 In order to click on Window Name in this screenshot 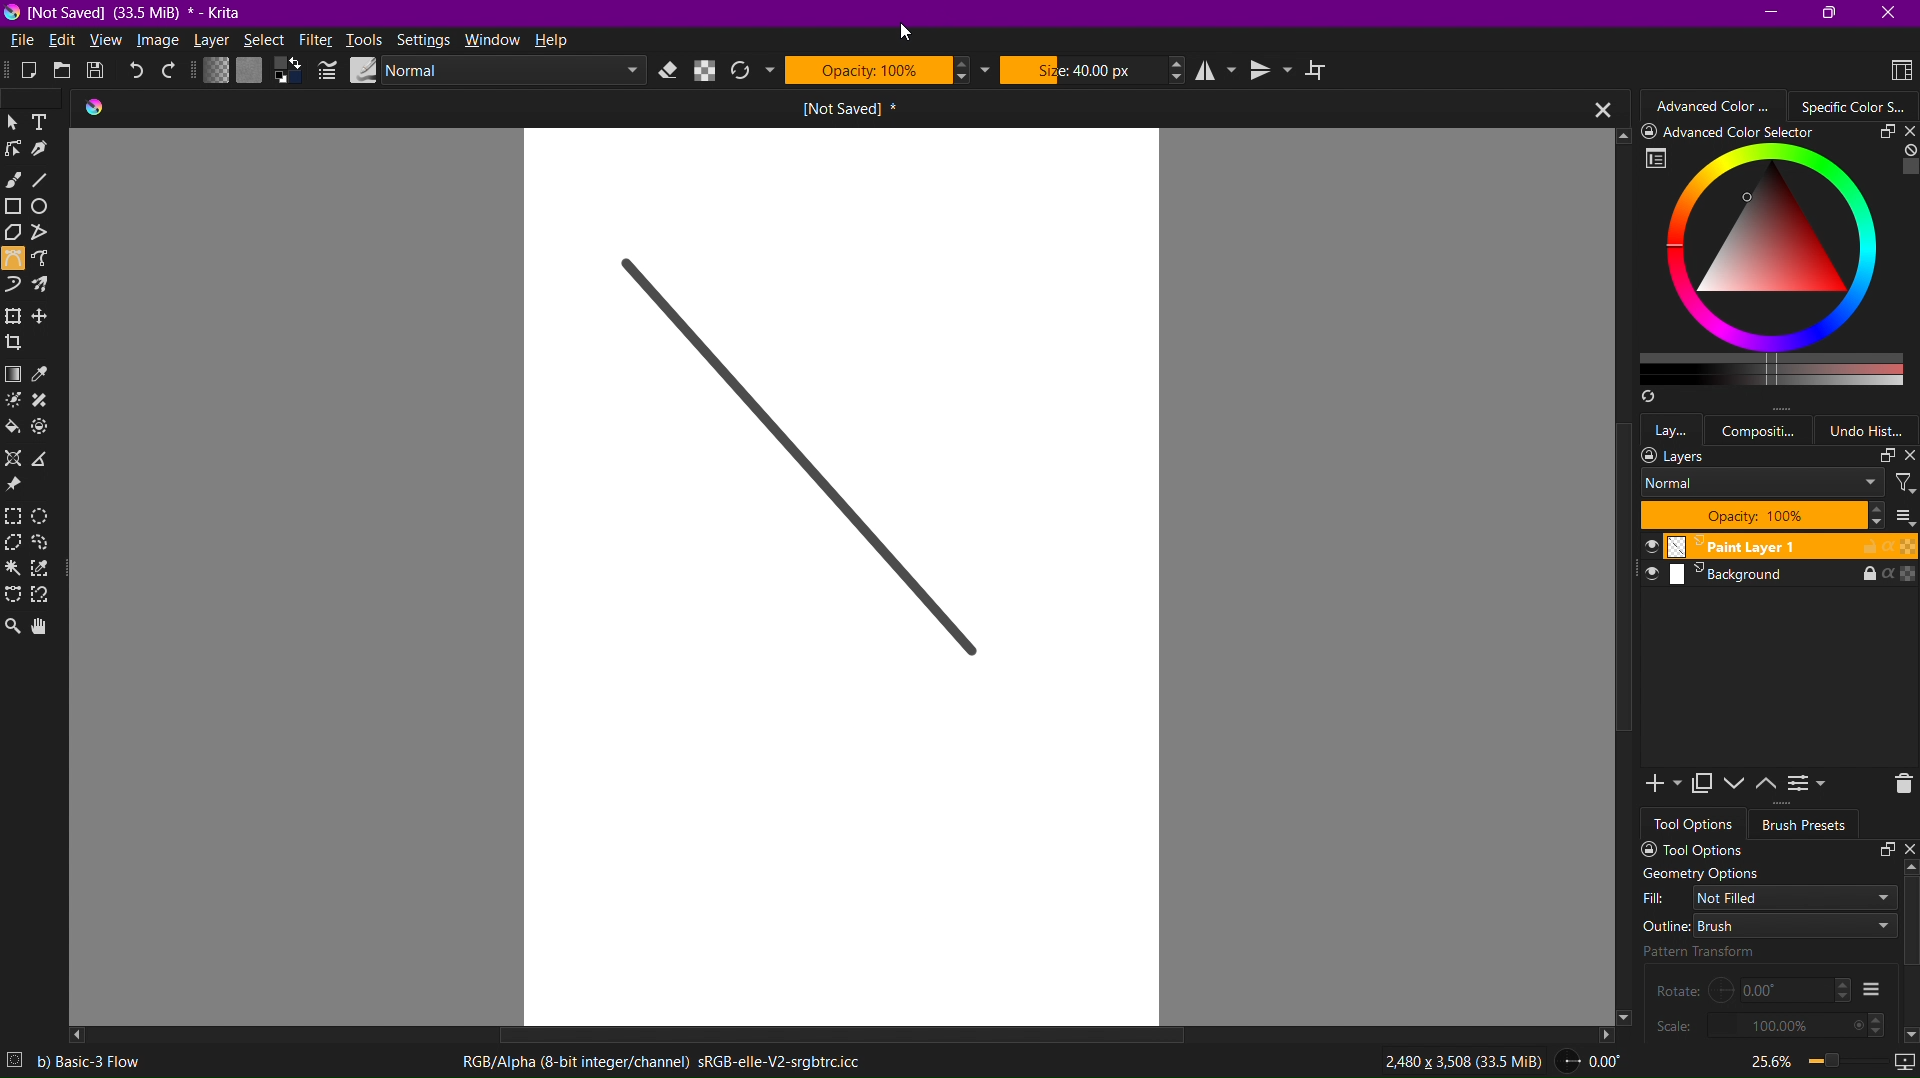, I will do `click(131, 13)`.